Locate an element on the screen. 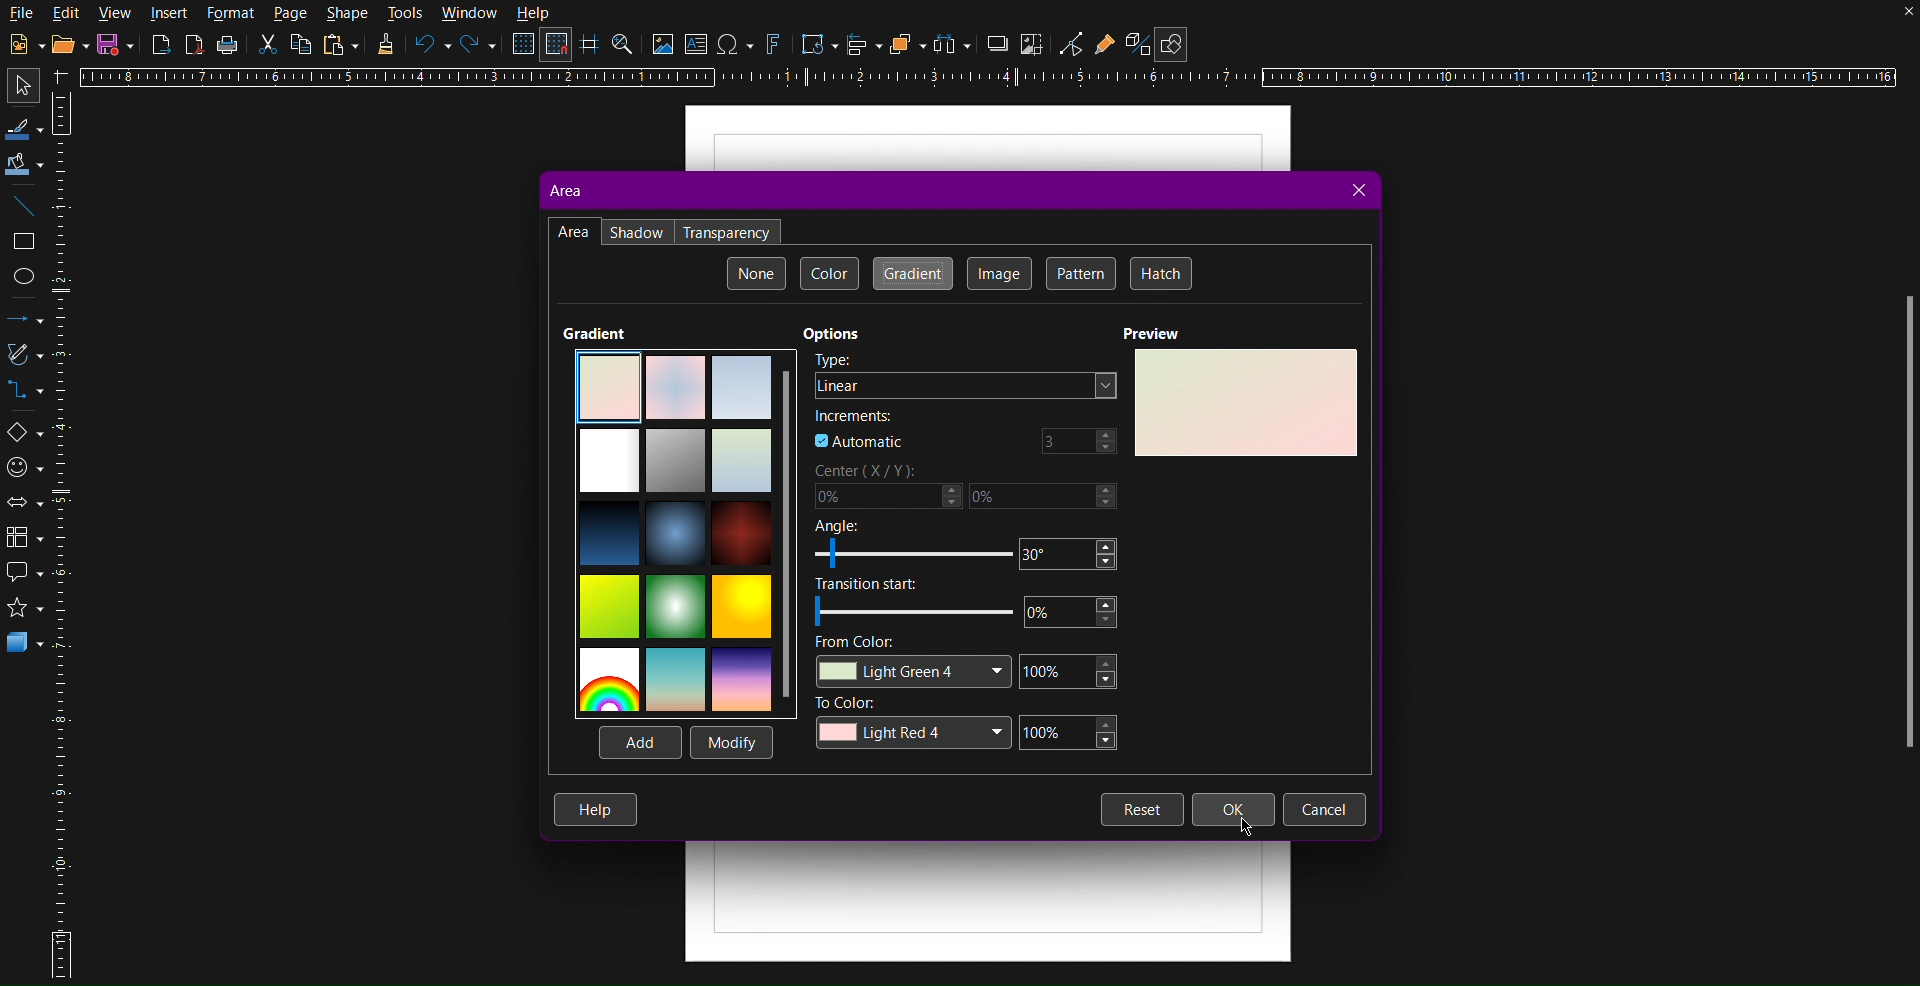 The height and width of the screenshot is (986, 1920). Zoom and Pan is located at coordinates (625, 46).